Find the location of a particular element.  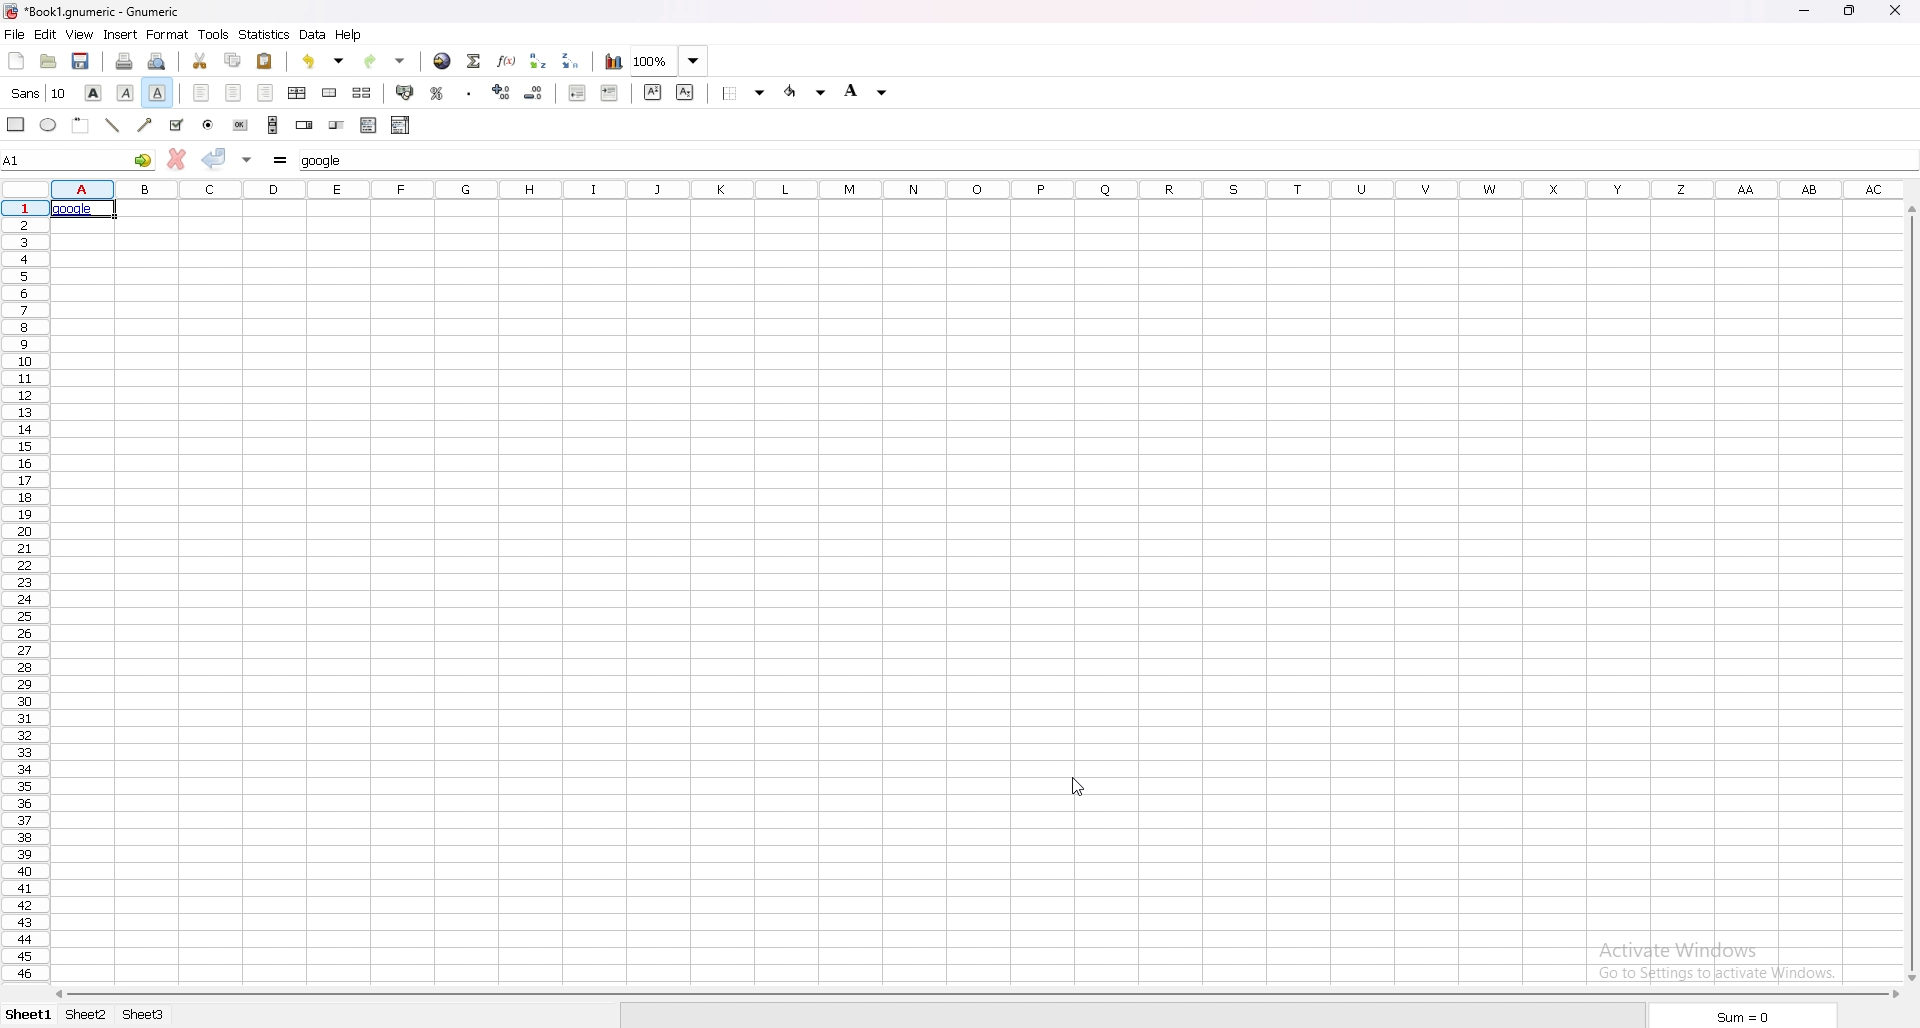

cut is located at coordinates (200, 61).